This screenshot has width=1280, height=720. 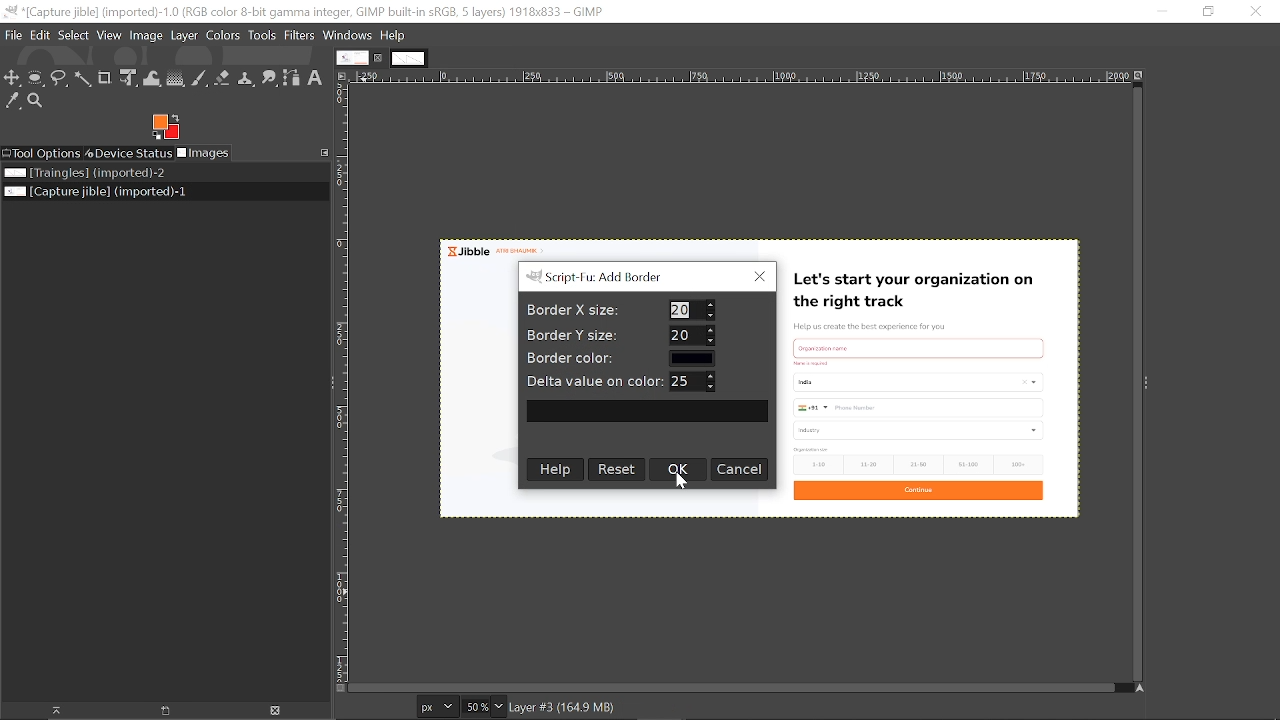 I want to click on Eraser tool, so click(x=225, y=79).